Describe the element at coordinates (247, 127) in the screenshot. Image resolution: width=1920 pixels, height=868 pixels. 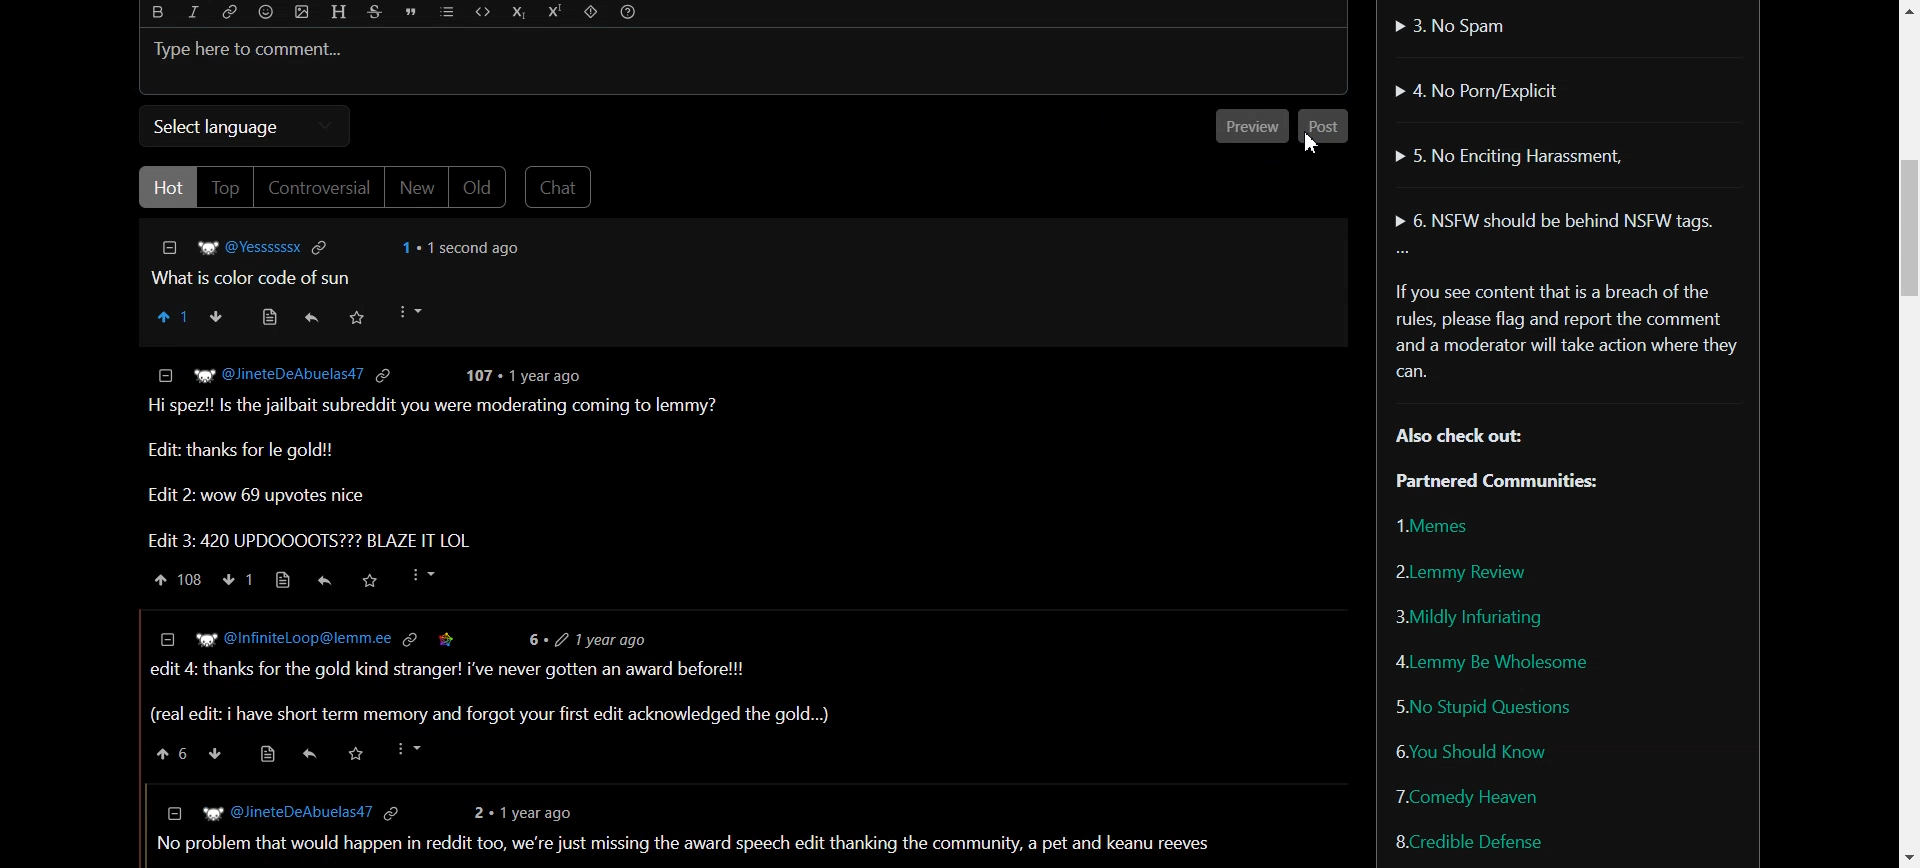
I see `Select language` at that location.